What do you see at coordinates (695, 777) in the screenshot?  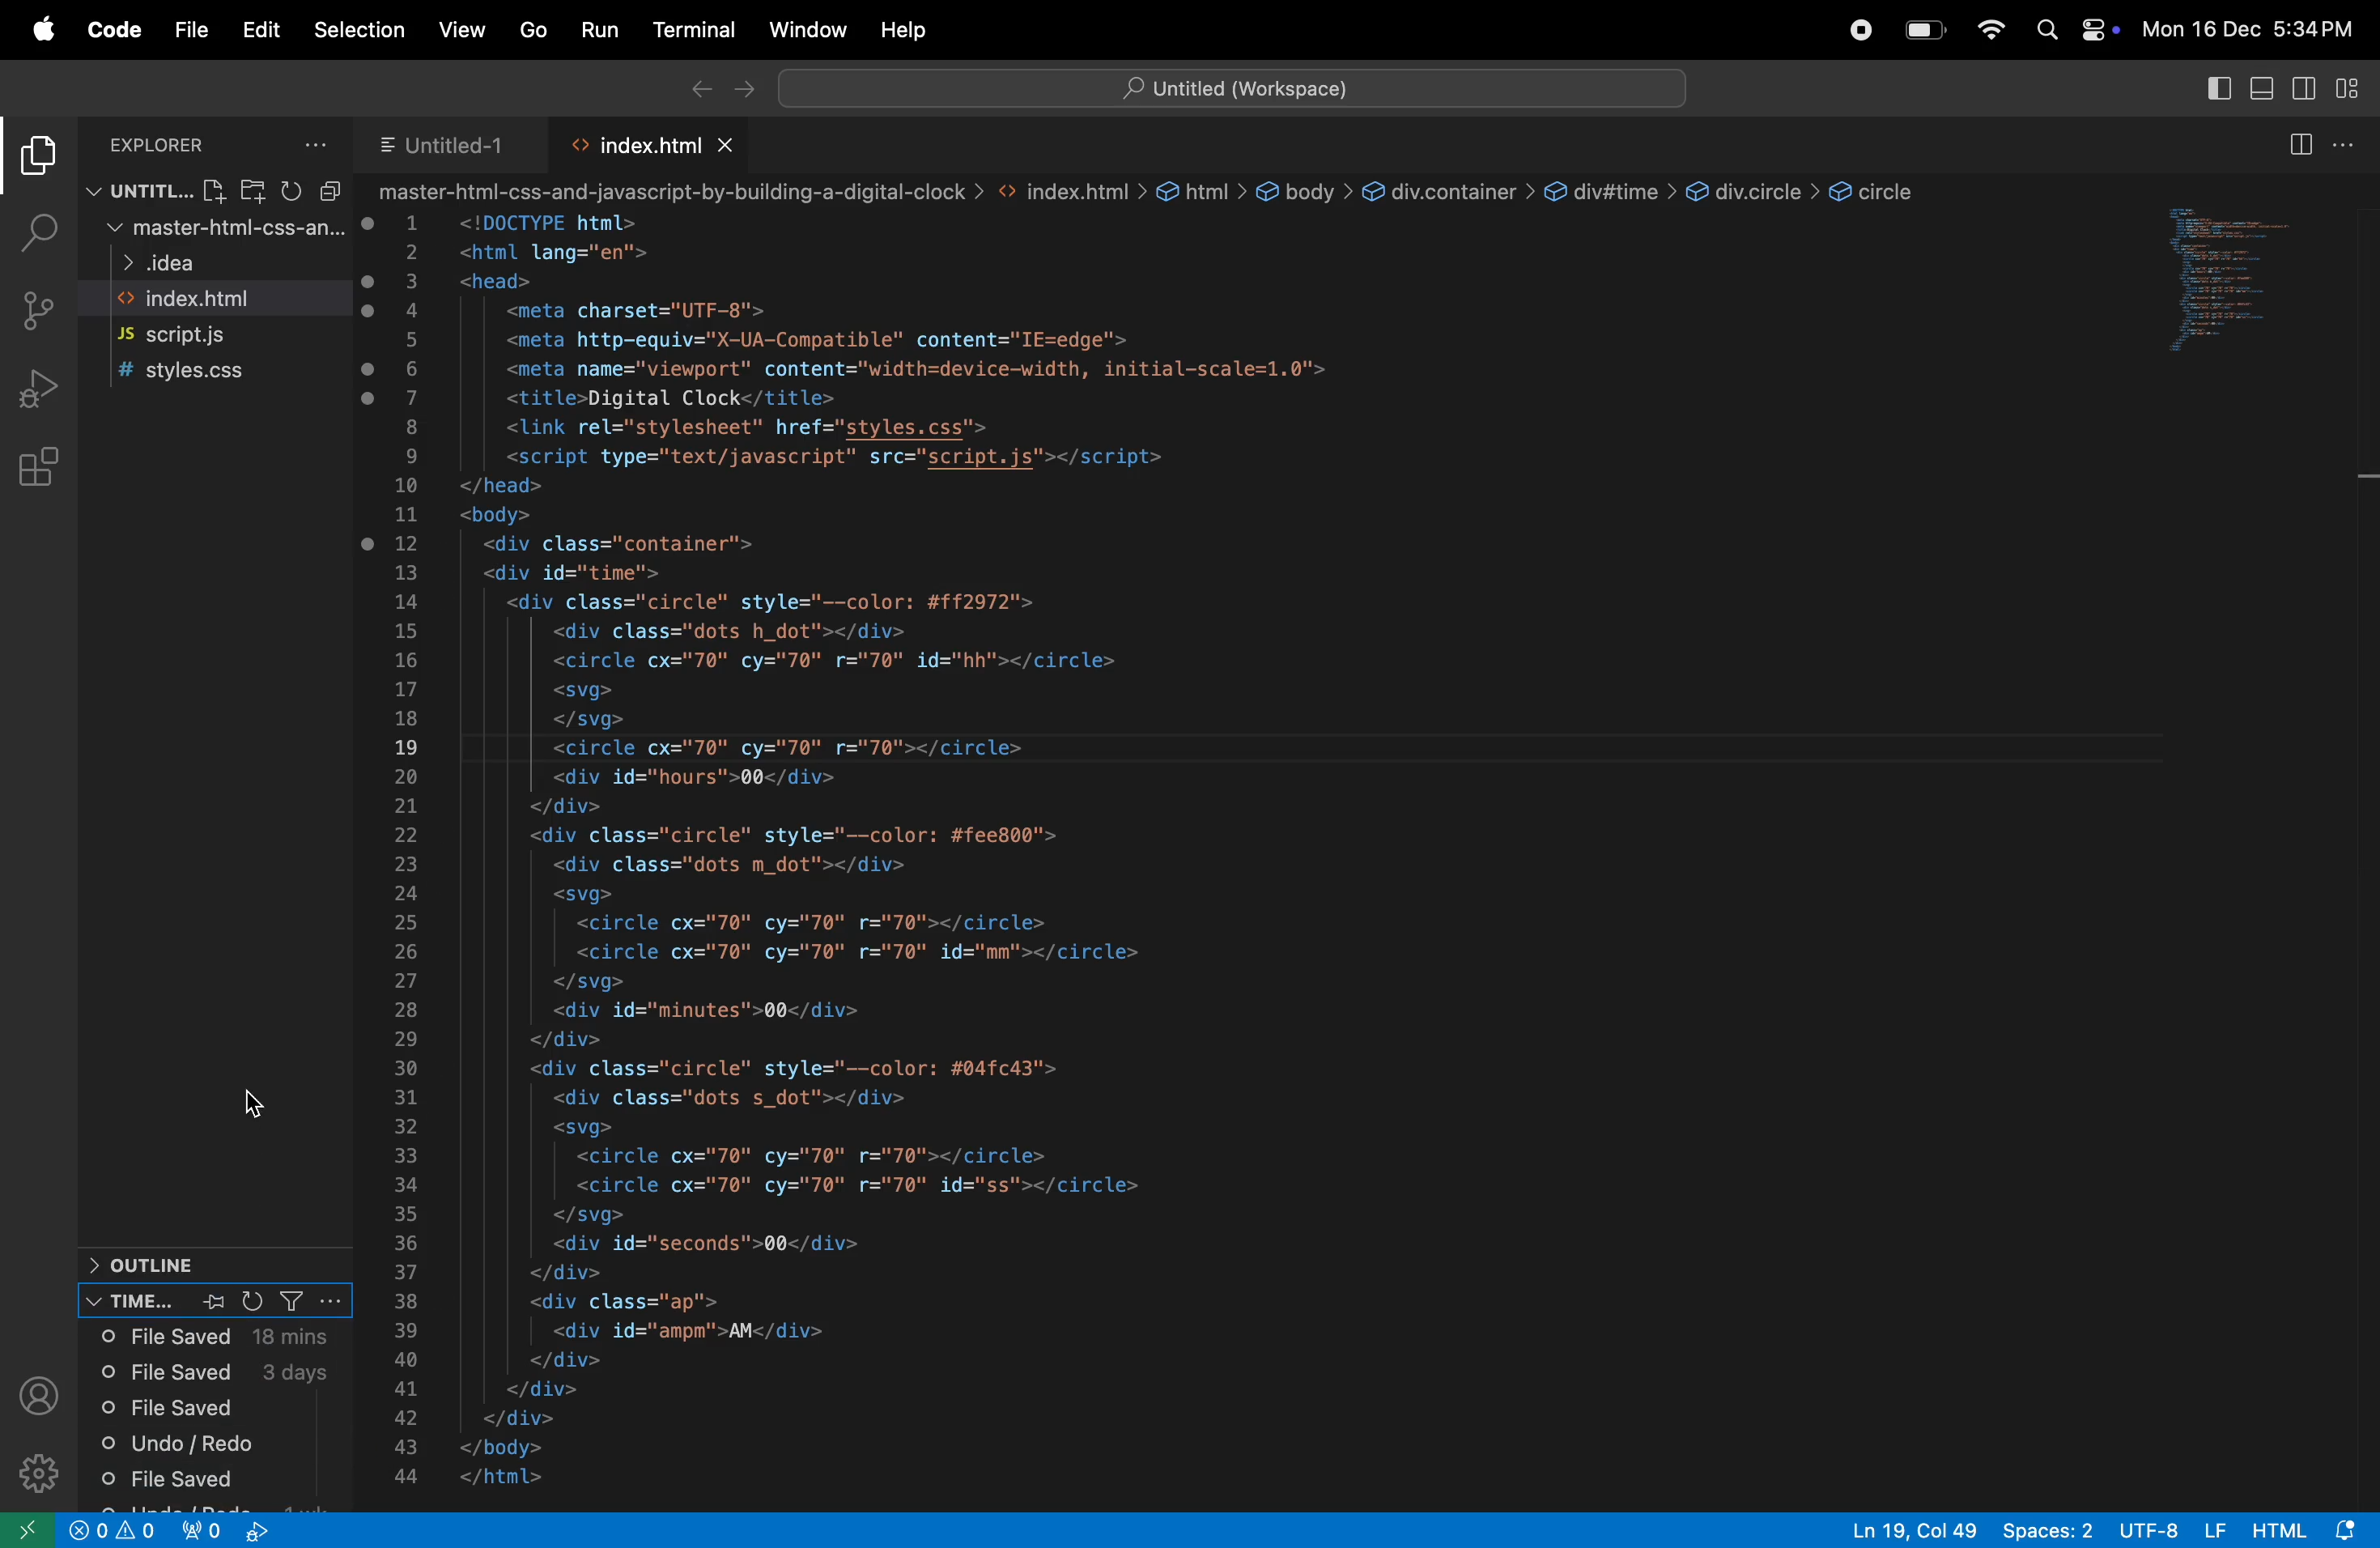 I see `| <div id="hours">00</div>` at bounding box center [695, 777].